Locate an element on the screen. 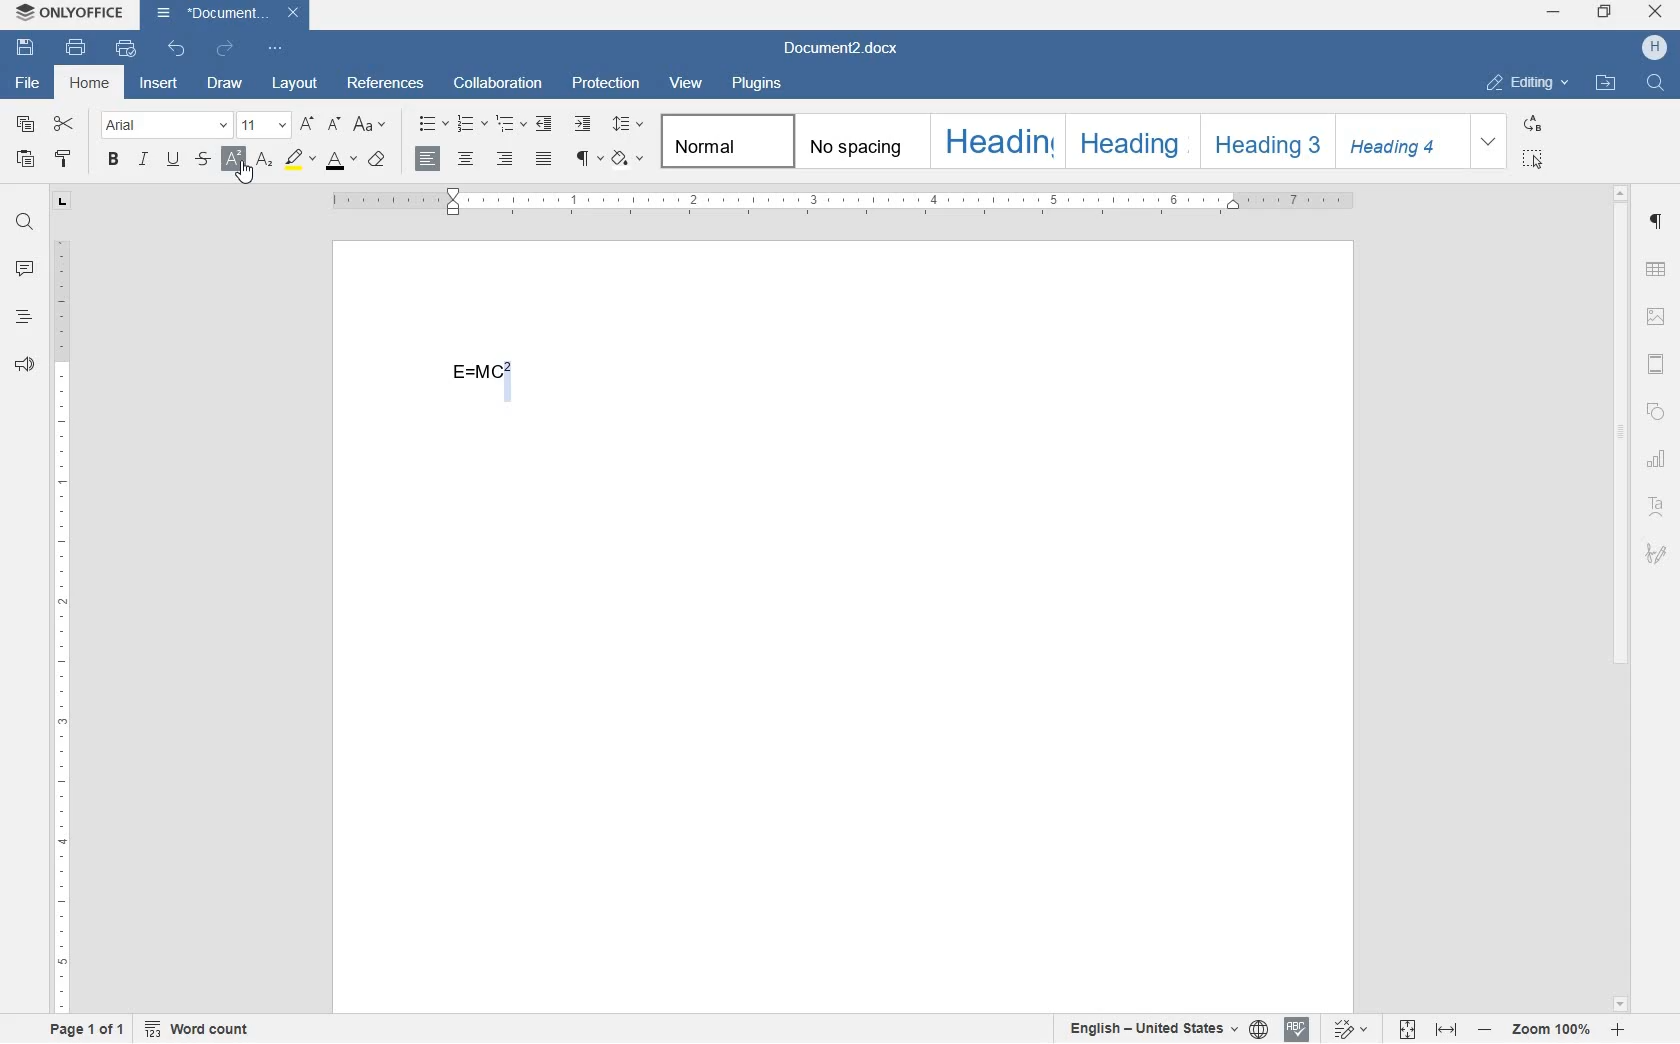  SUPERSCRIPT is located at coordinates (233, 159).